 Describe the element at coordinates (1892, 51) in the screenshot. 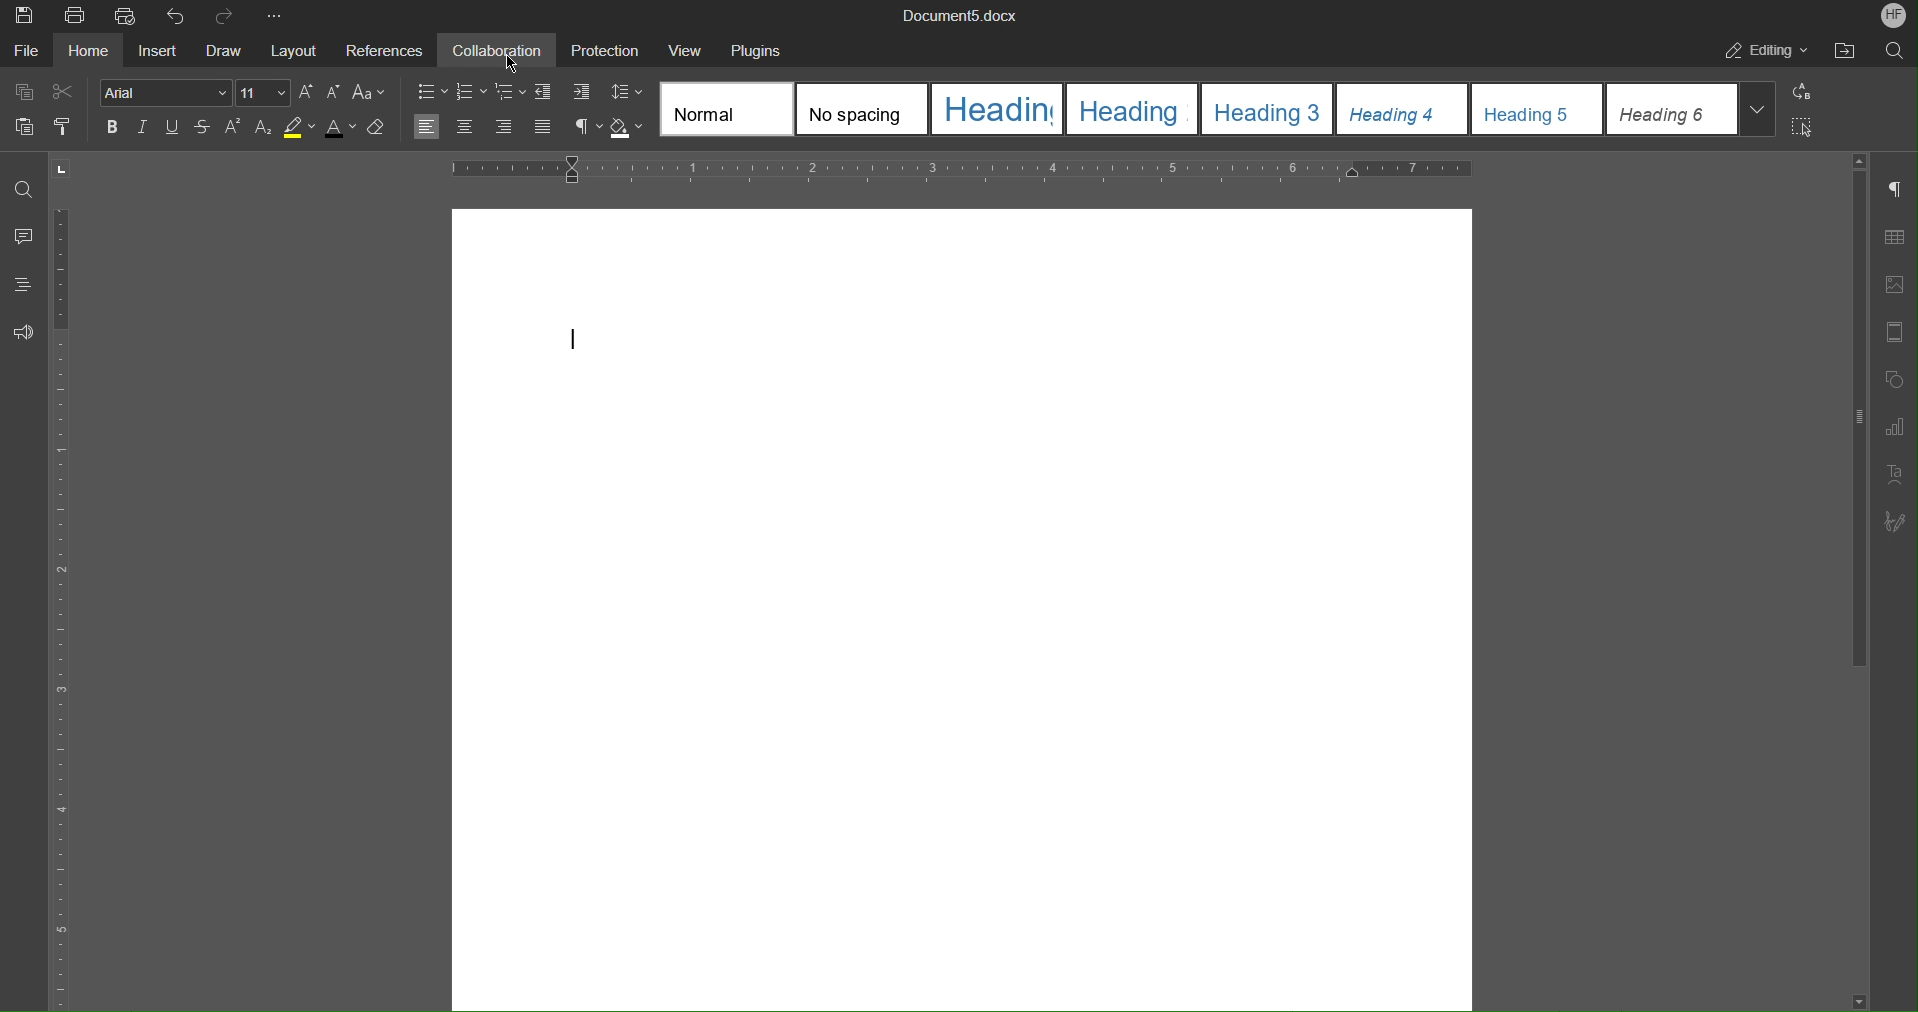

I see `Search` at that location.